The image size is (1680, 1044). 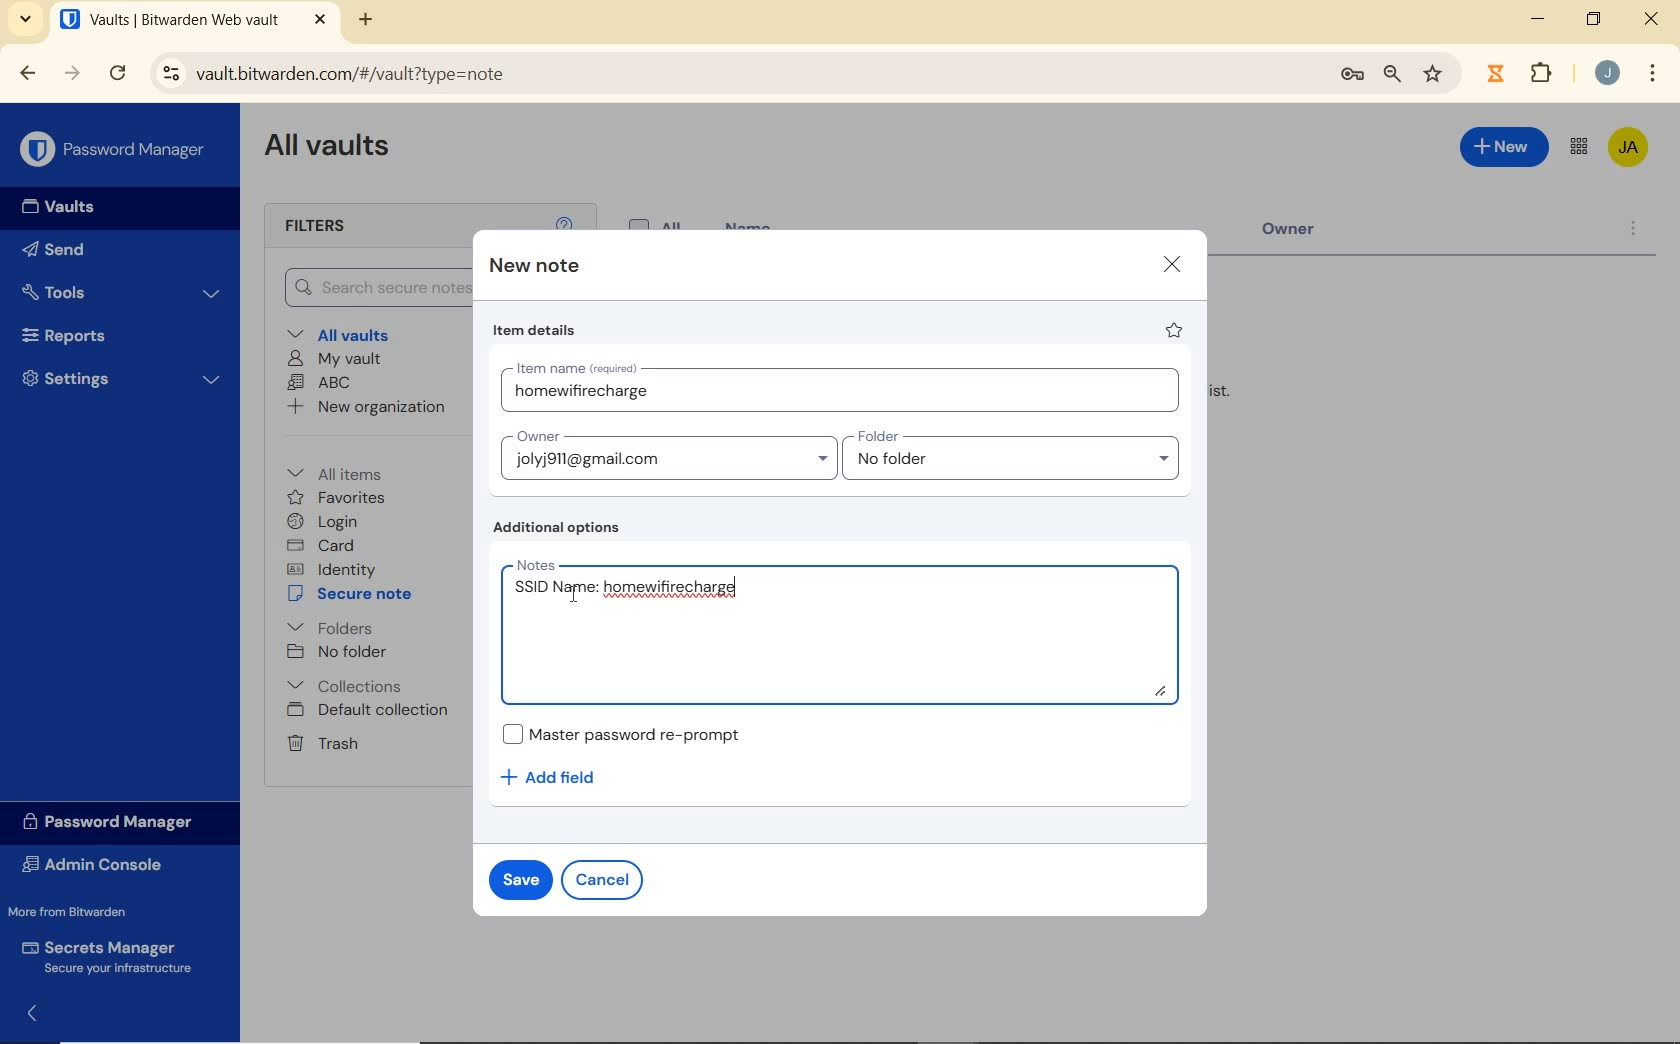 What do you see at coordinates (329, 626) in the screenshot?
I see `folders` at bounding box center [329, 626].